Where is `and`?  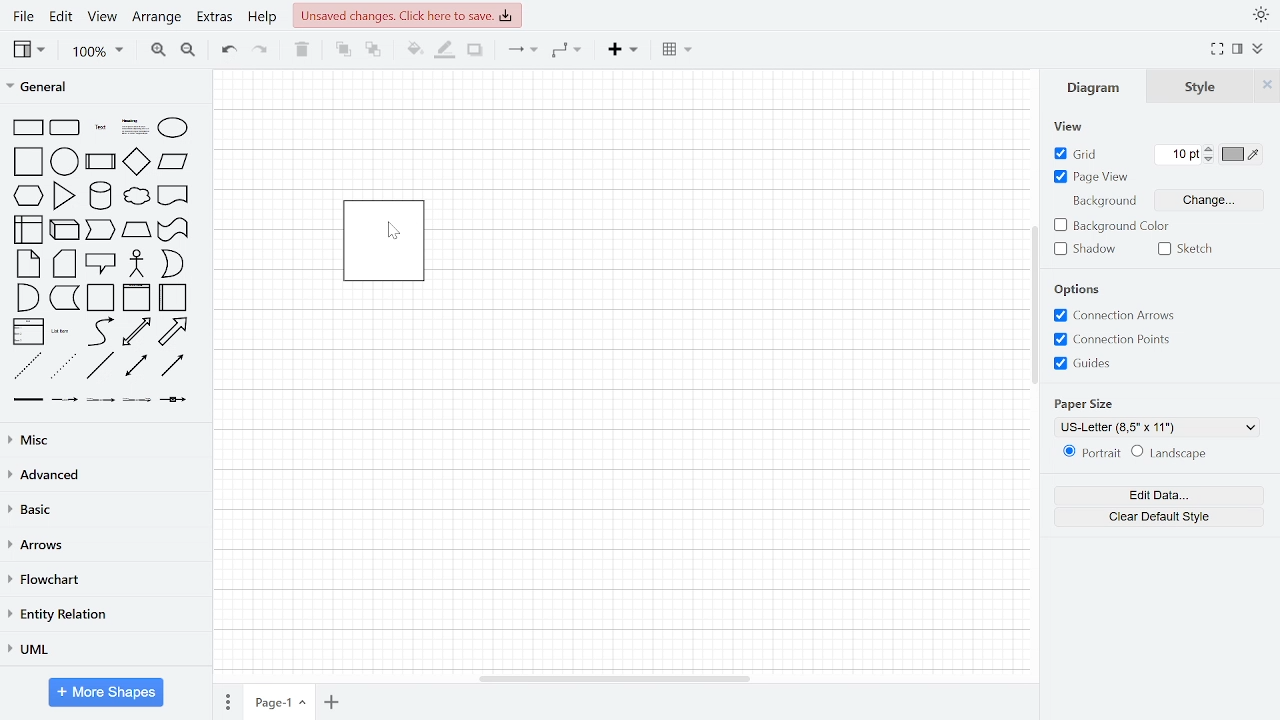 and is located at coordinates (27, 297).